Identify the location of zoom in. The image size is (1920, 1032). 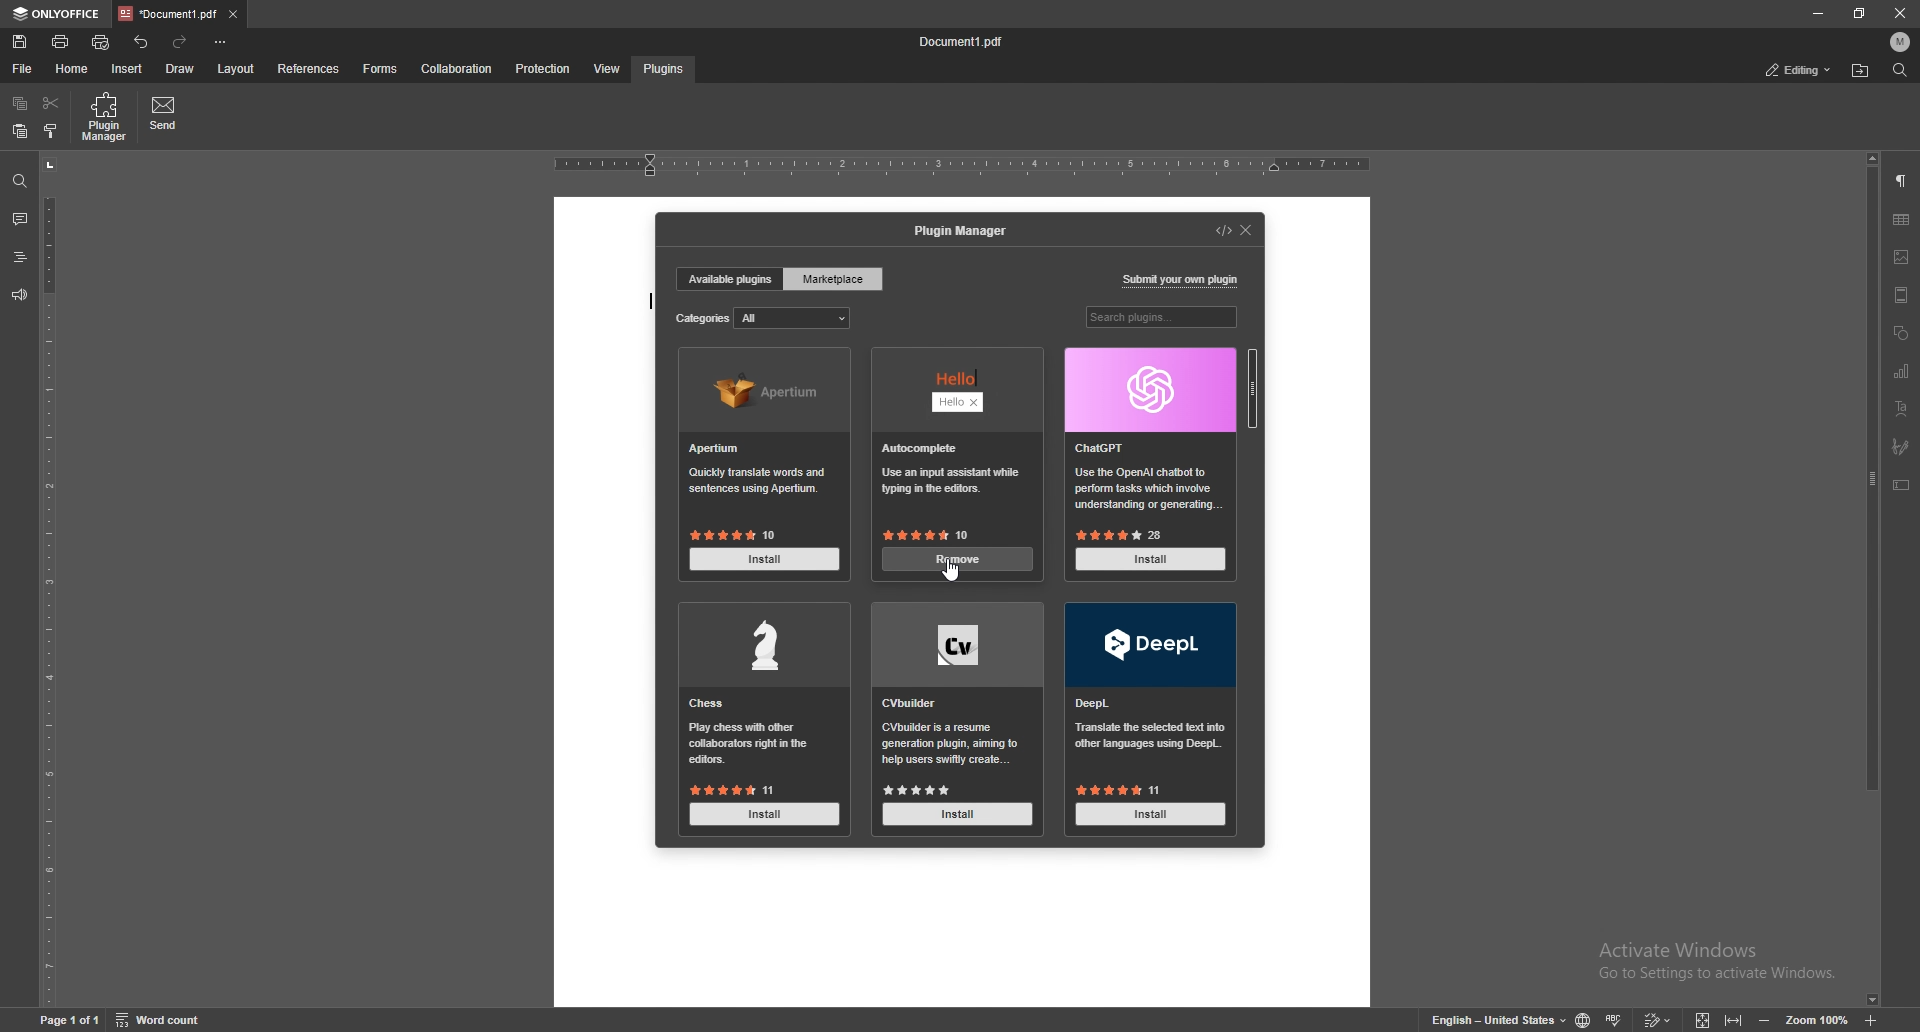
(1871, 1021).